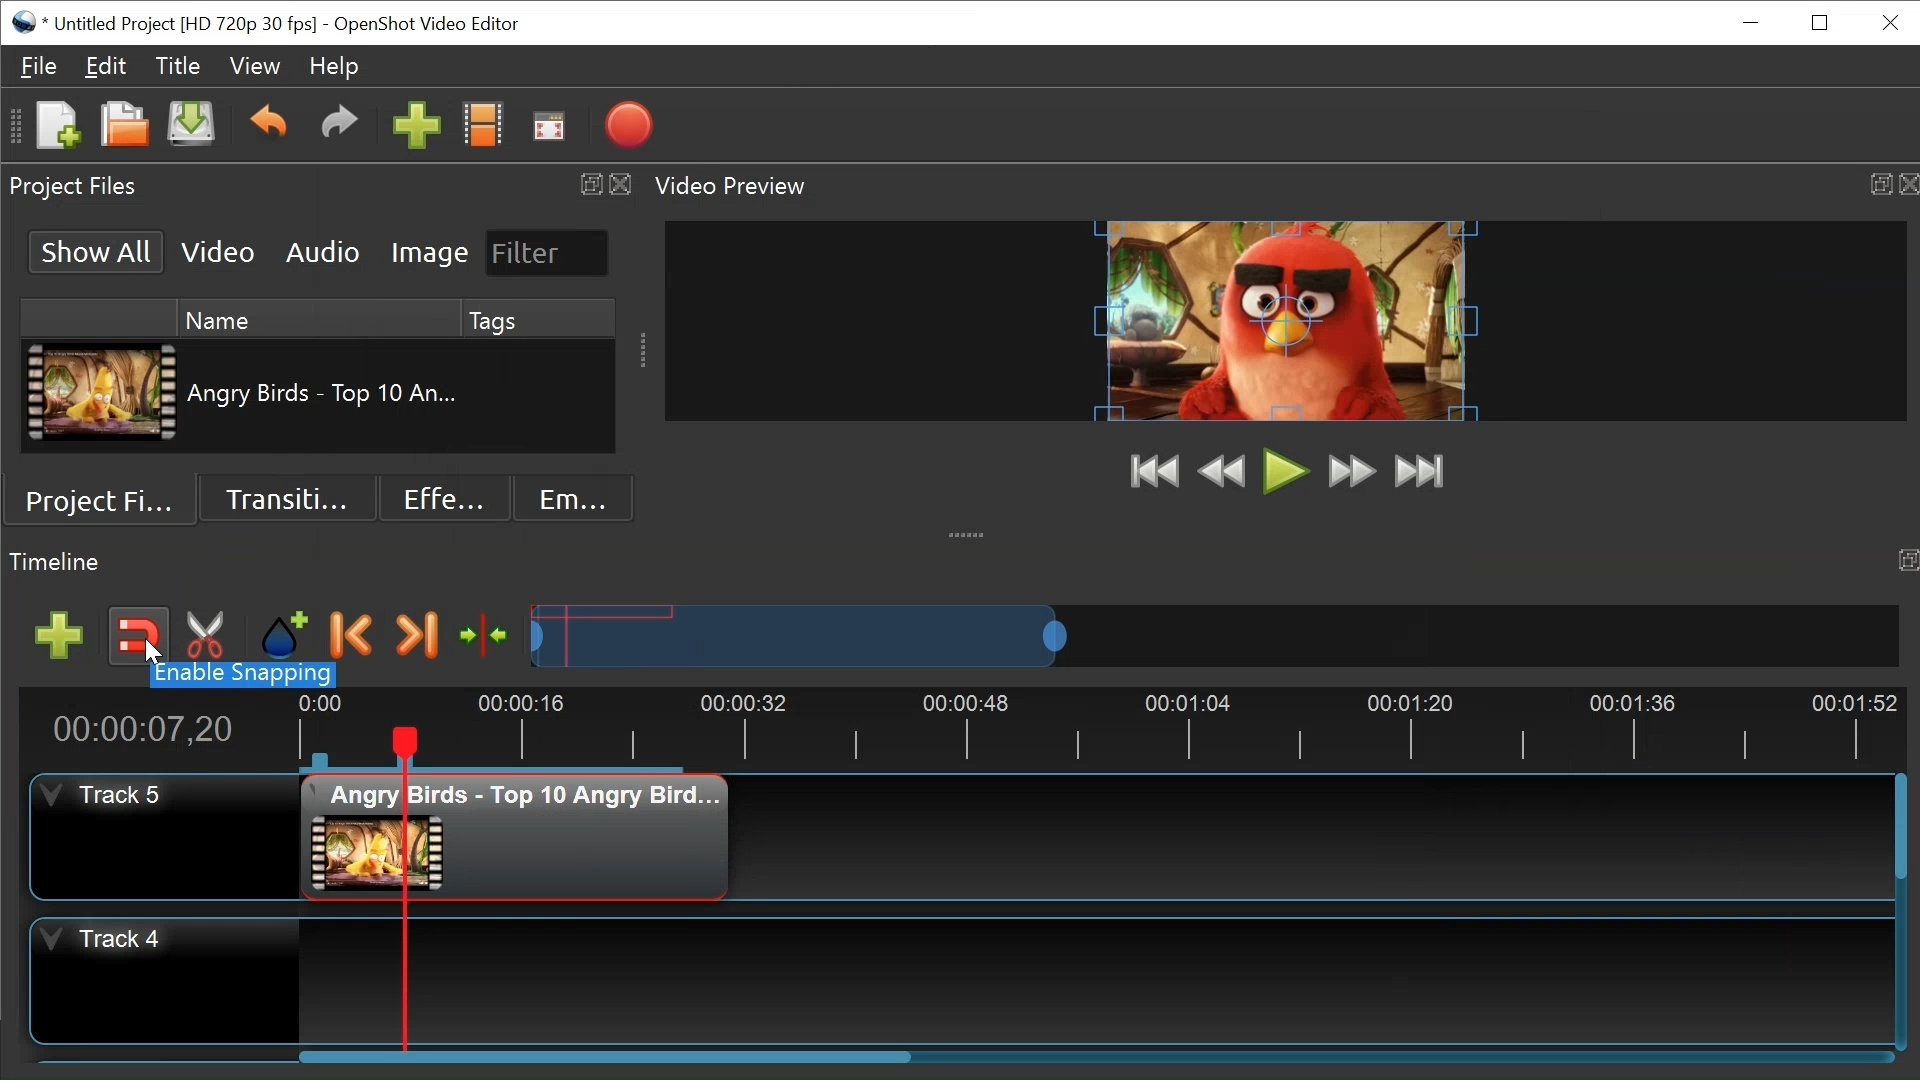 The height and width of the screenshot is (1080, 1920). What do you see at coordinates (153, 652) in the screenshot?
I see `cursor` at bounding box center [153, 652].